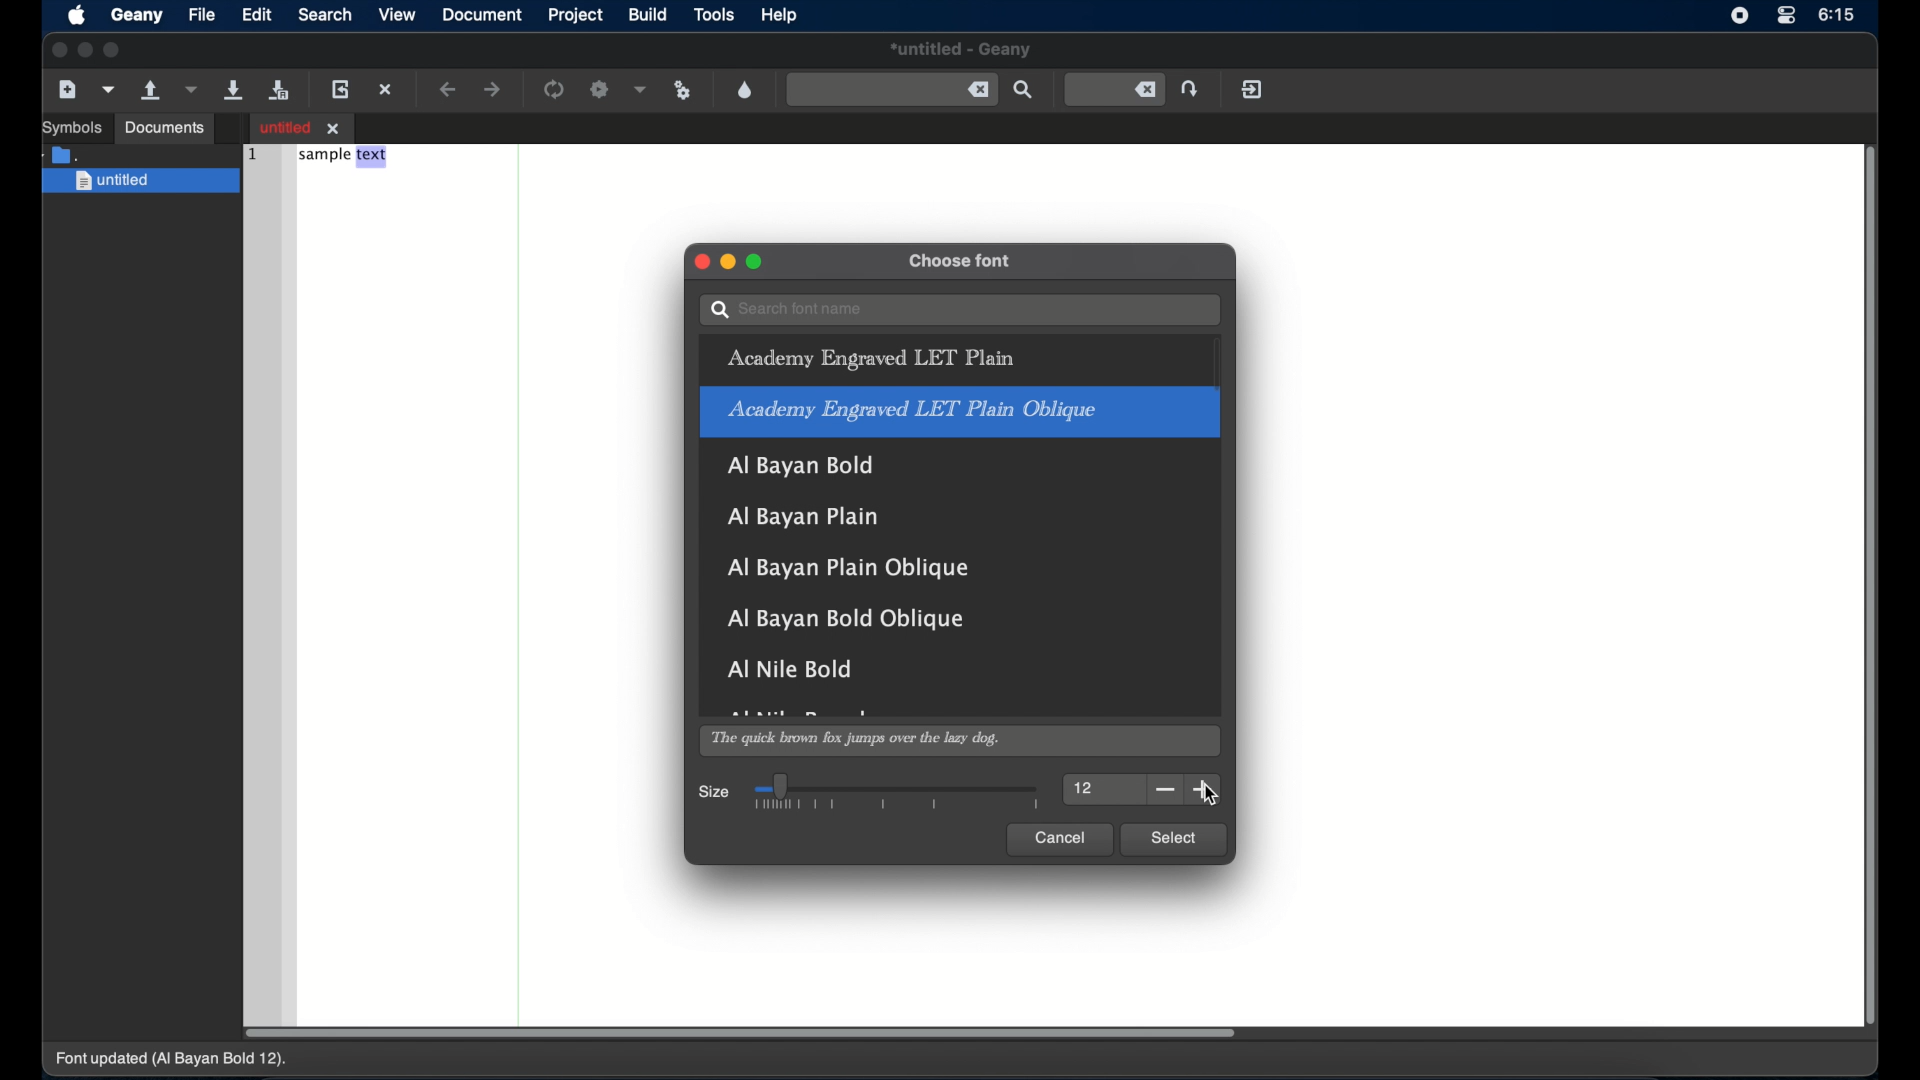  What do you see at coordinates (1252, 89) in the screenshot?
I see `quit geany` at bounding box center [1252, 89].